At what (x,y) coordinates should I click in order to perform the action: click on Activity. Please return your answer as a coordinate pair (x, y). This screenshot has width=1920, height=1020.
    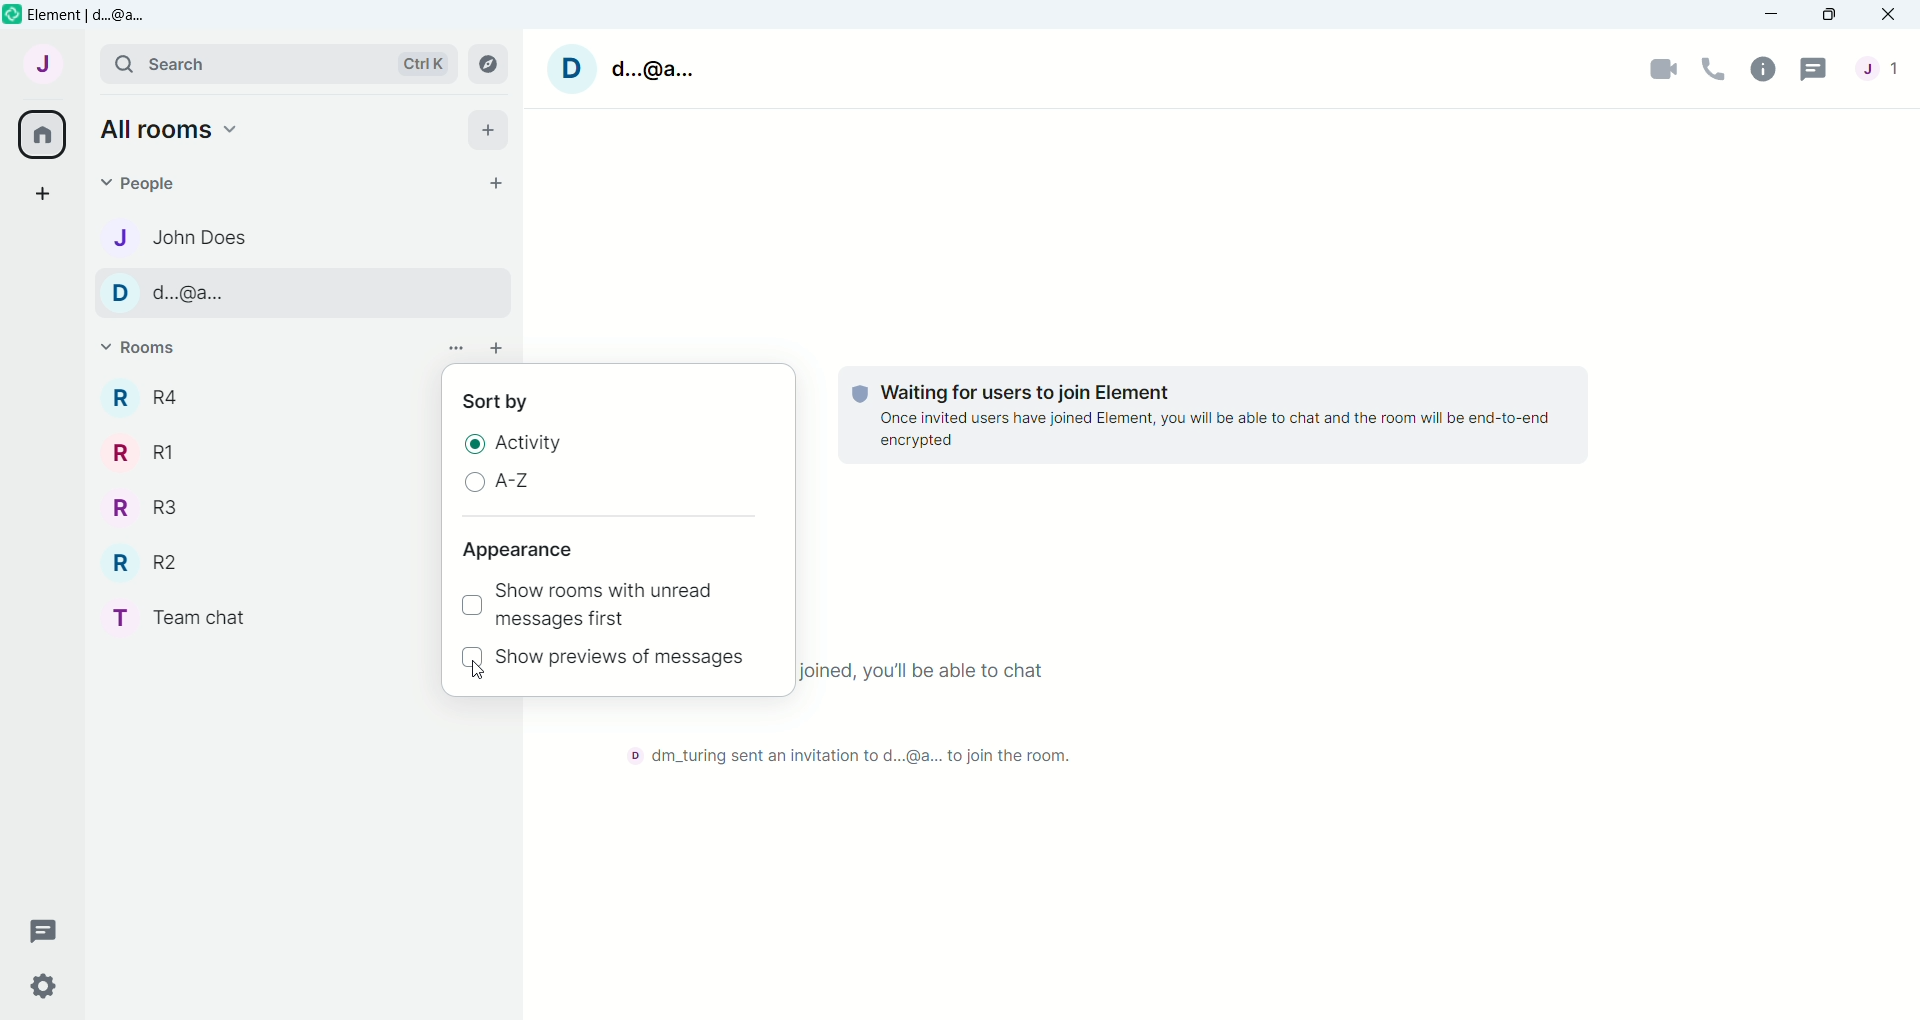
    Looking at the image, I should click on (531, 444).